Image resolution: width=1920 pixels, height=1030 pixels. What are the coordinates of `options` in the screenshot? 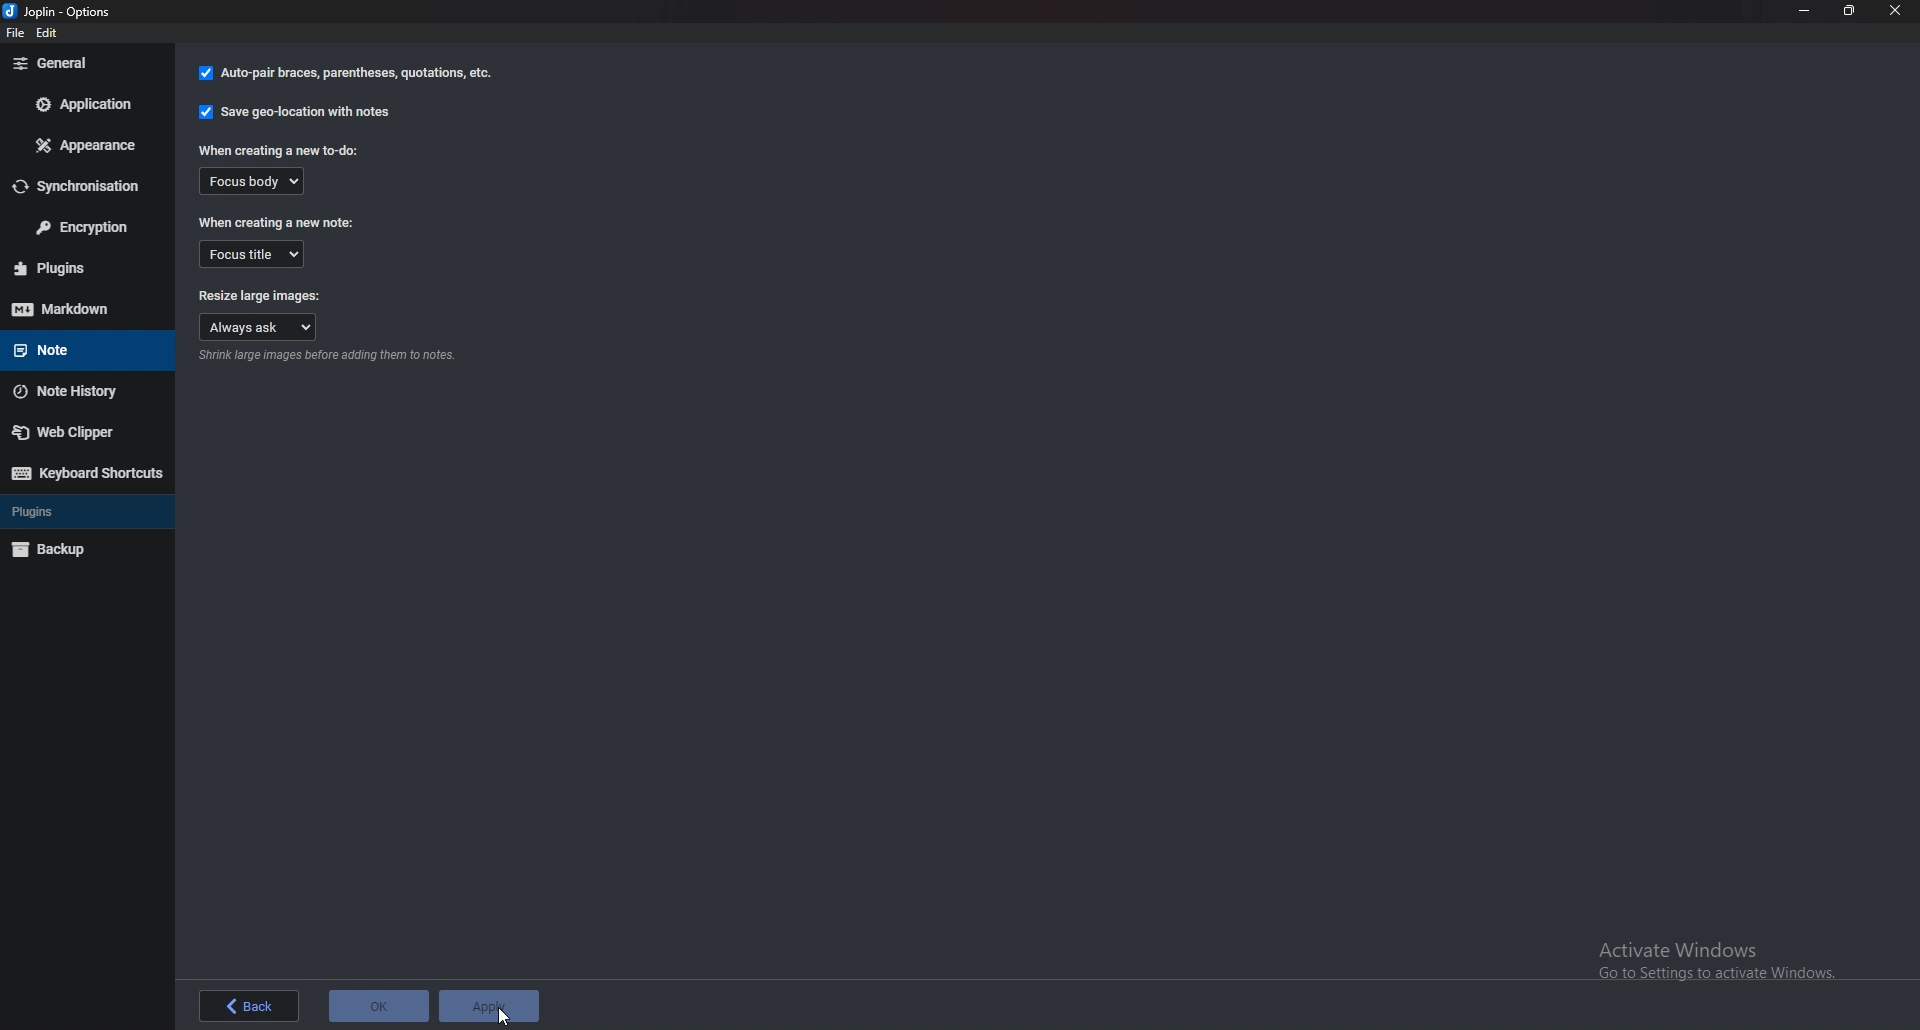 It's located at (64, 13).